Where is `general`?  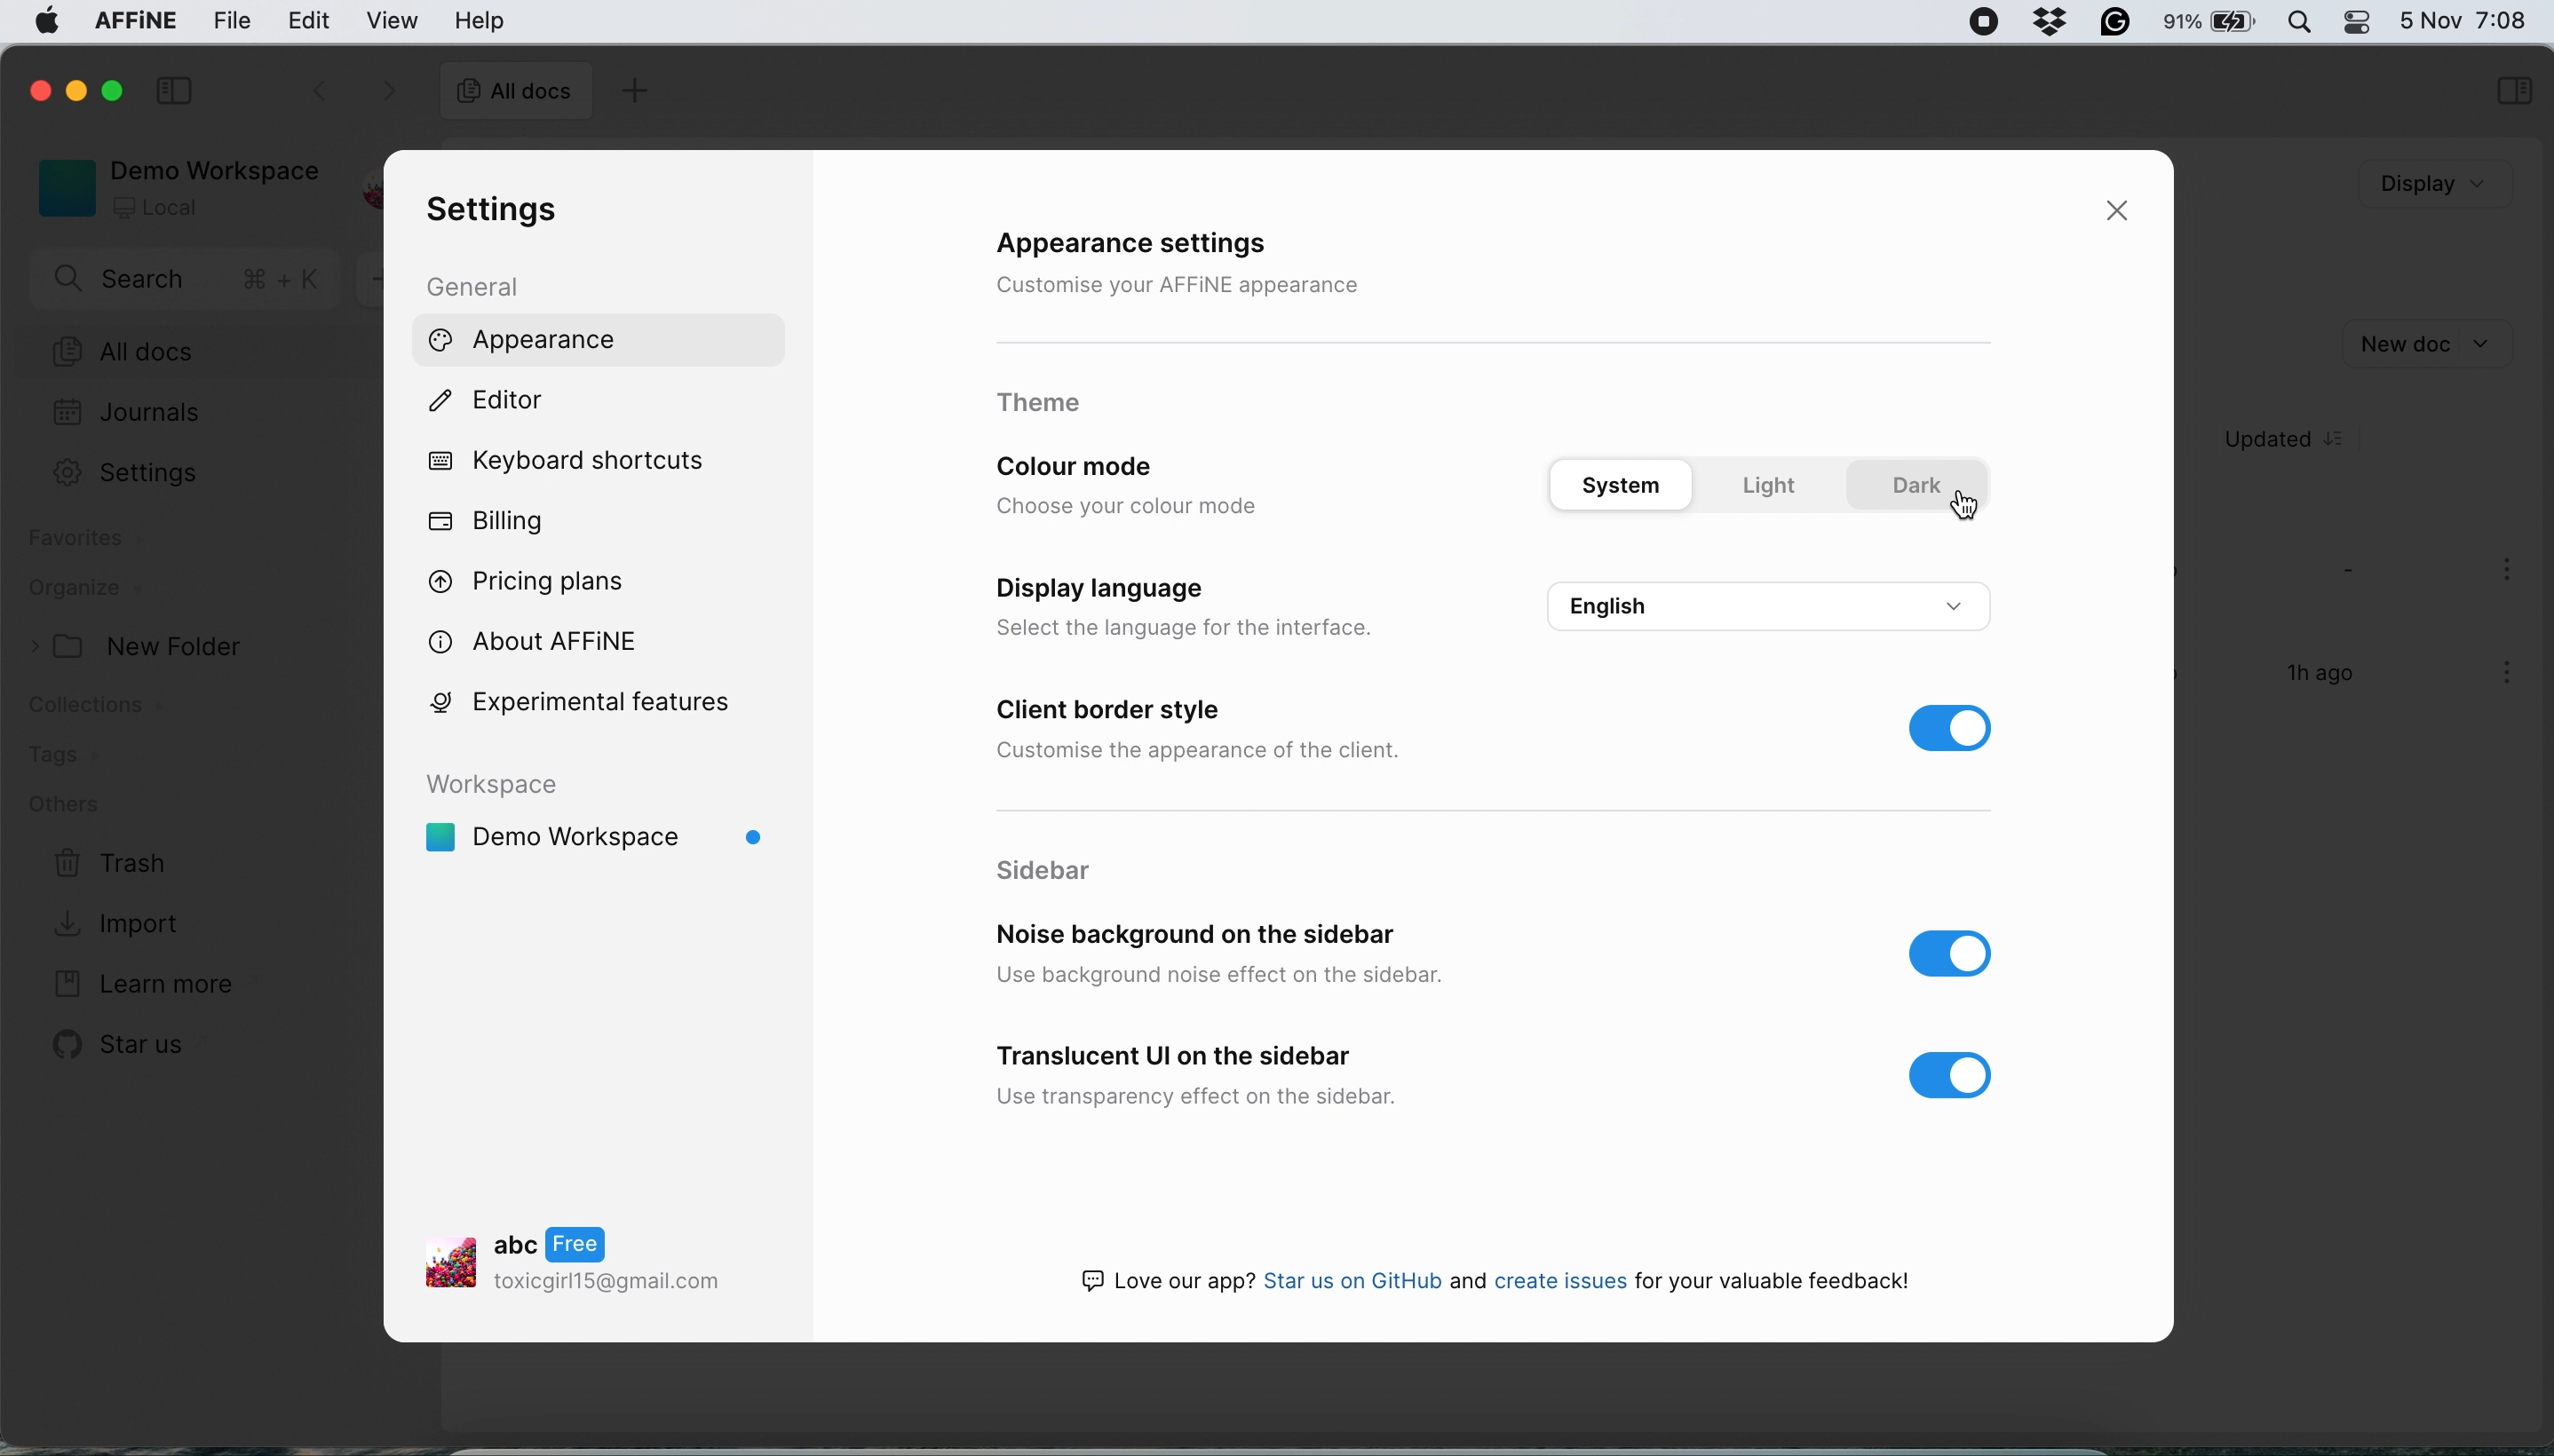 general is located at coordinates (476, 288).